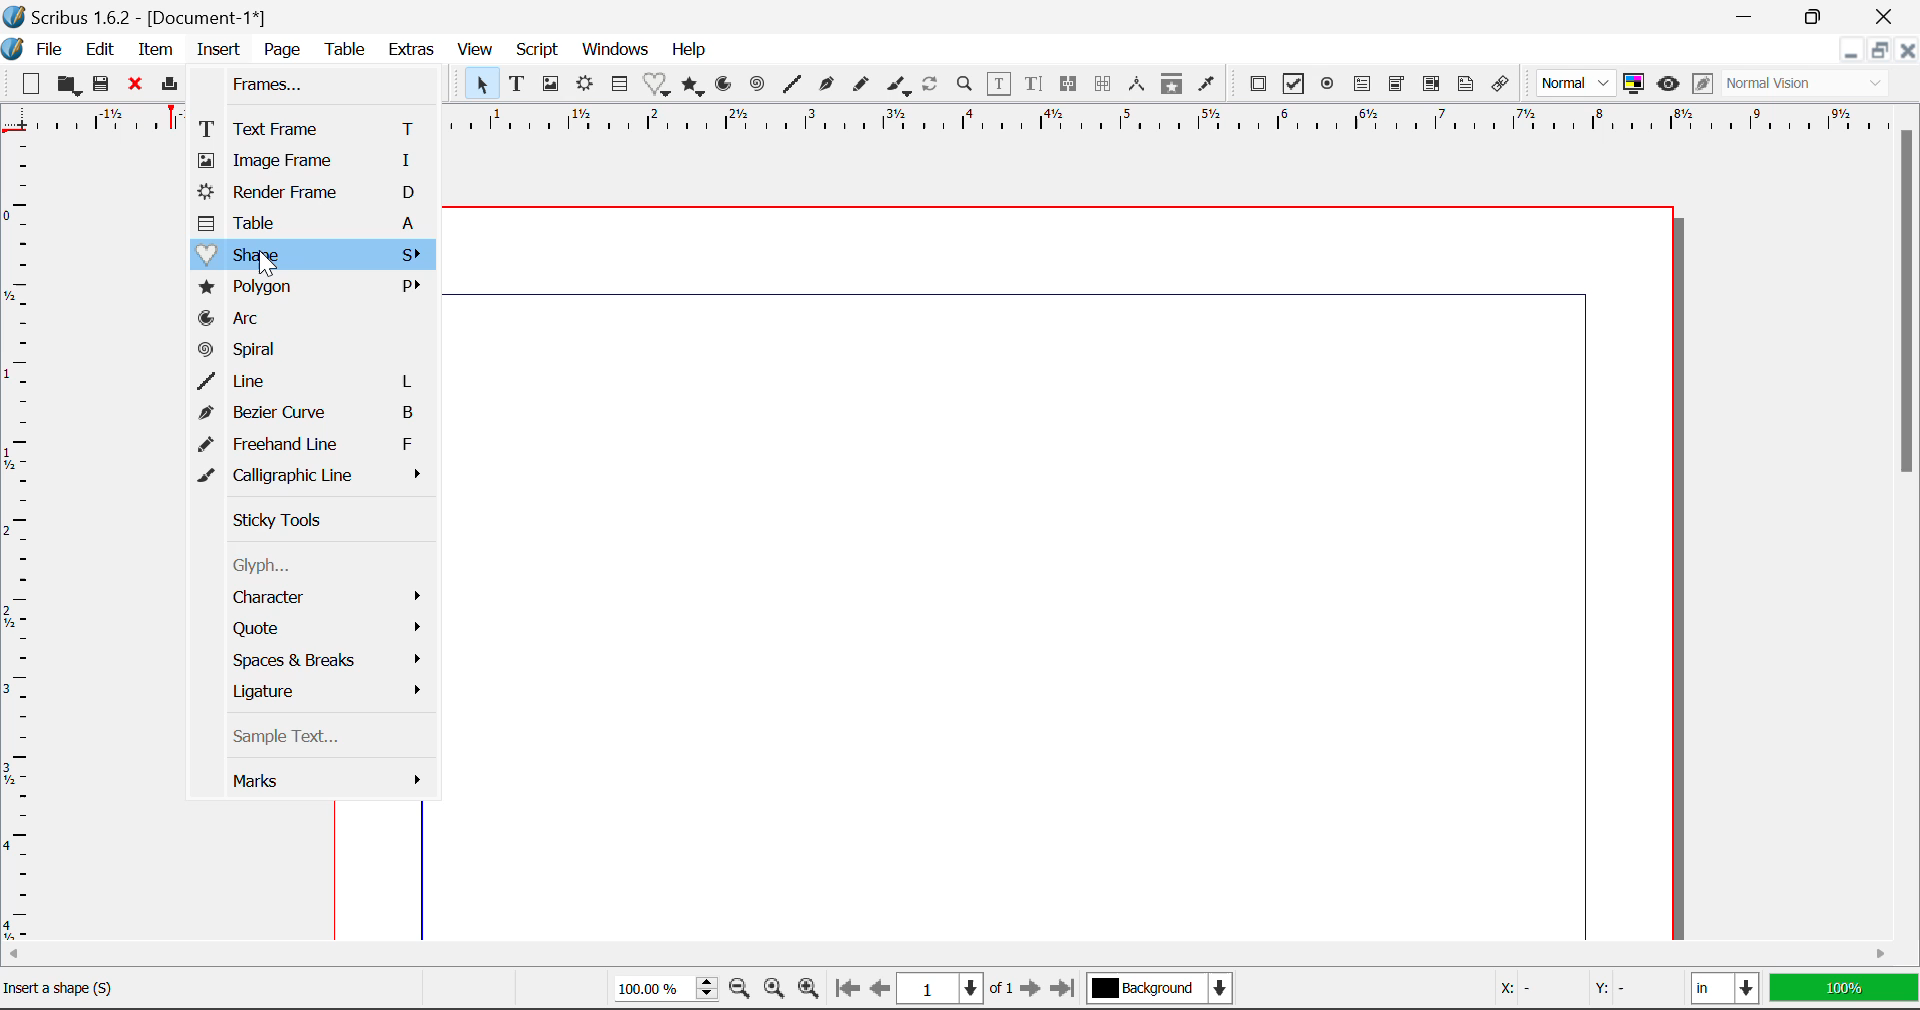 This screenshot has height=1010, width=1920. What do you see at coordinates (100, 50) in the screenshot?
I see `Edit` at bounding box center [100, 50].